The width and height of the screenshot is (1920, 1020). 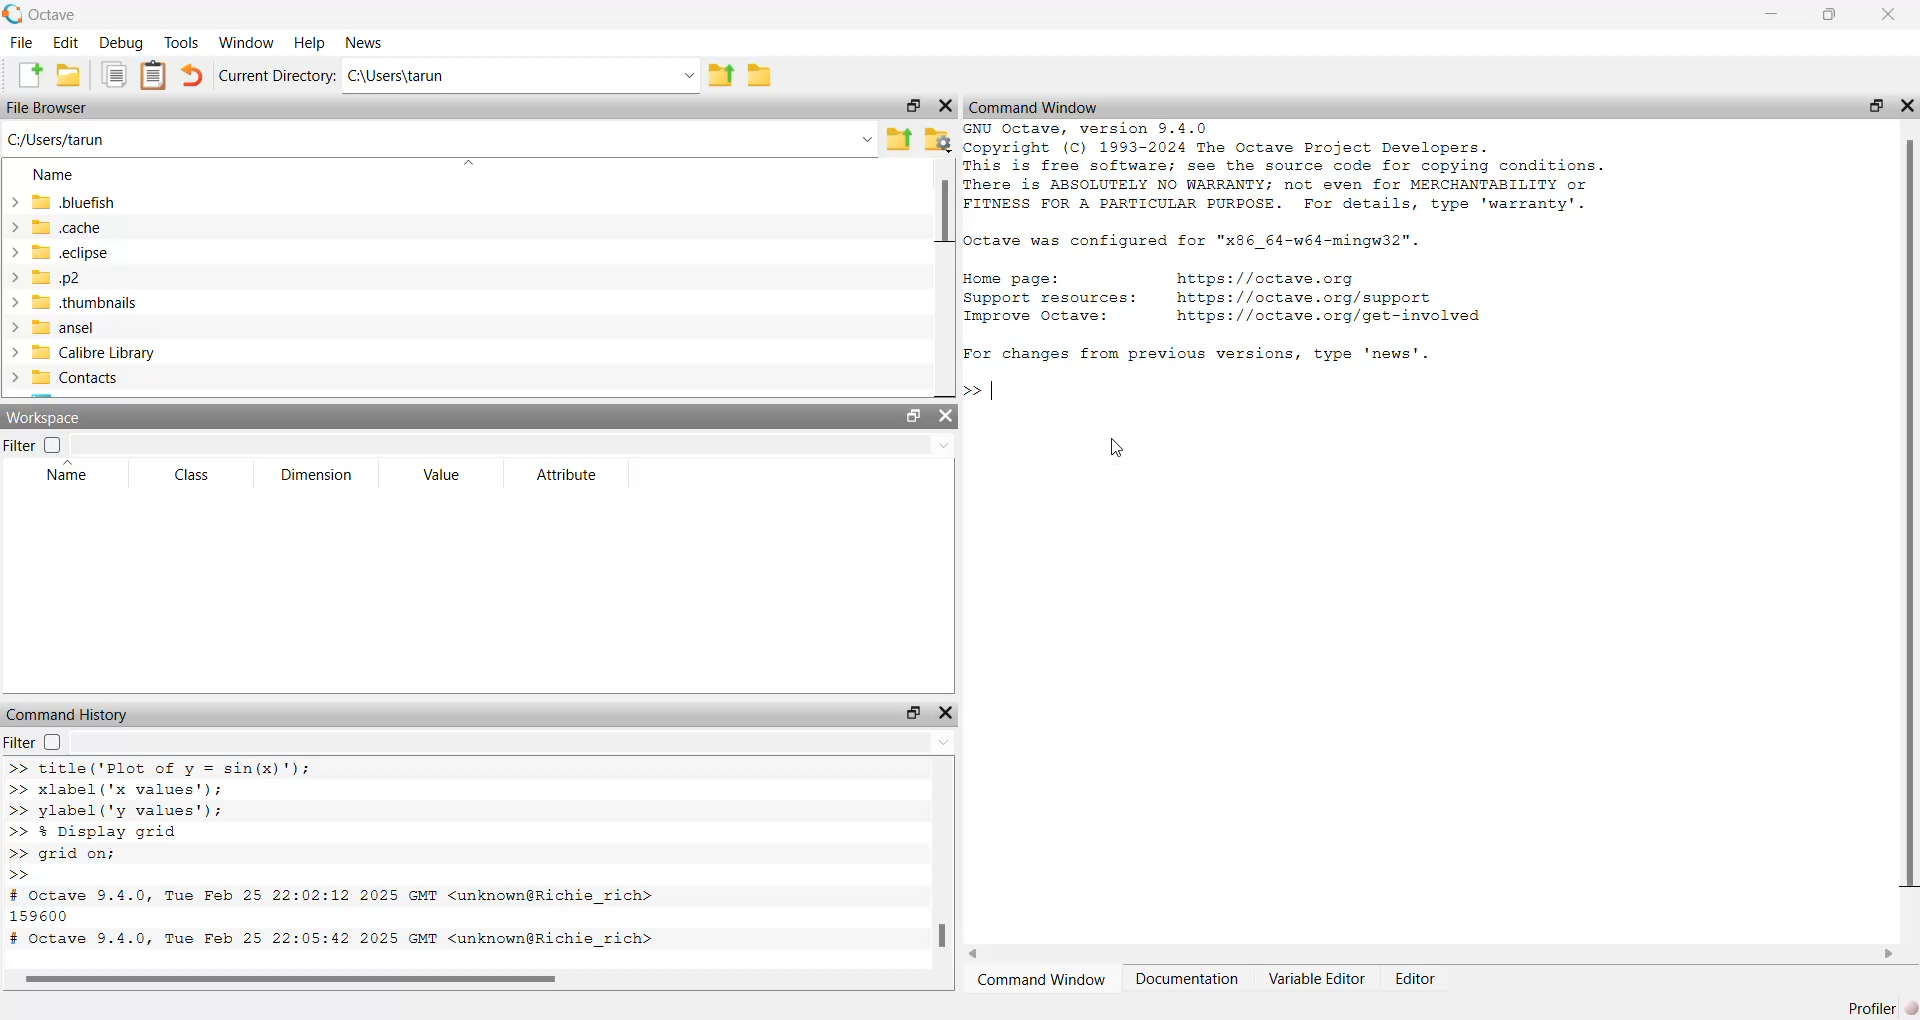 What do you see at coordinates (338, 939) in the screenshot?
I see `# Octave 9.4.0, Tue Feb 25 22:05:42 2025 GMT <unknown@Richie rich>` at bounding box center [338, 939].